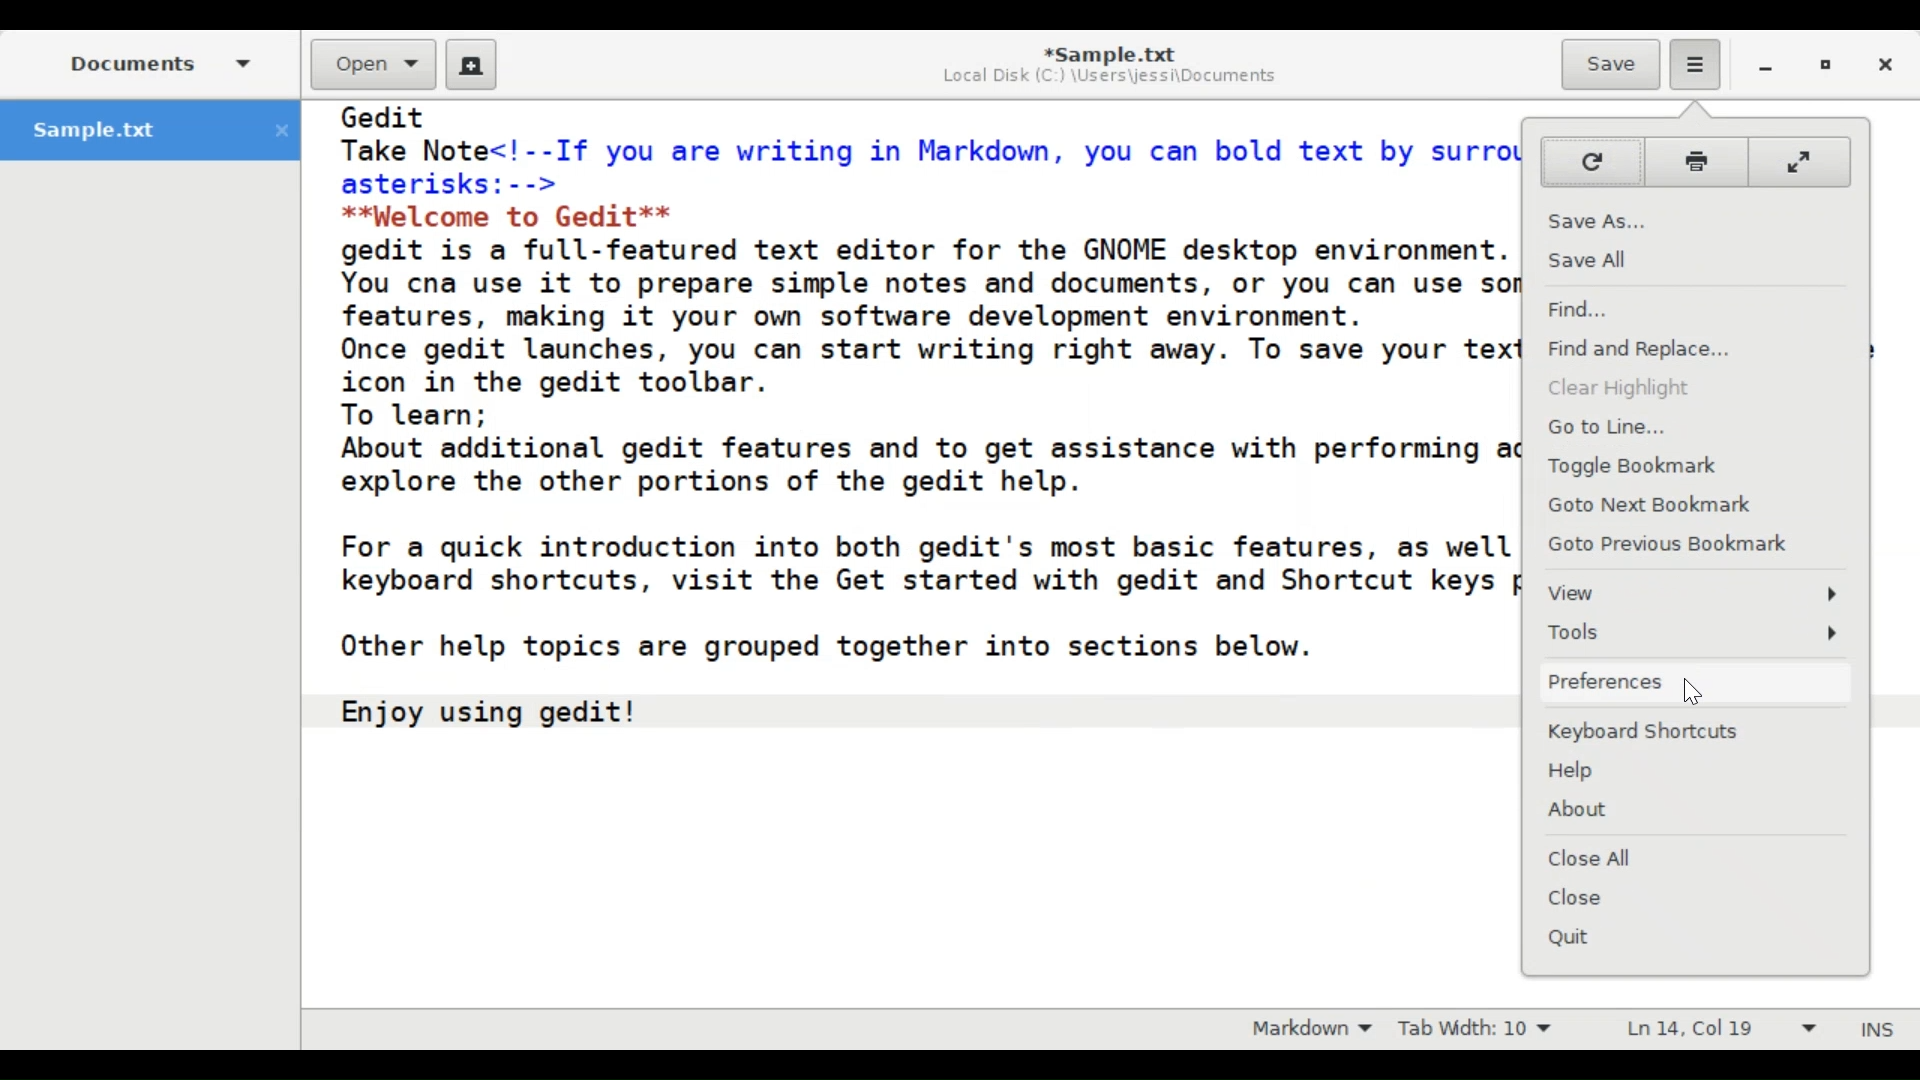  What do you see at coordinates (1697, 214) in the screenshot?
I see `Save As` at bounding box center [1697, 214].